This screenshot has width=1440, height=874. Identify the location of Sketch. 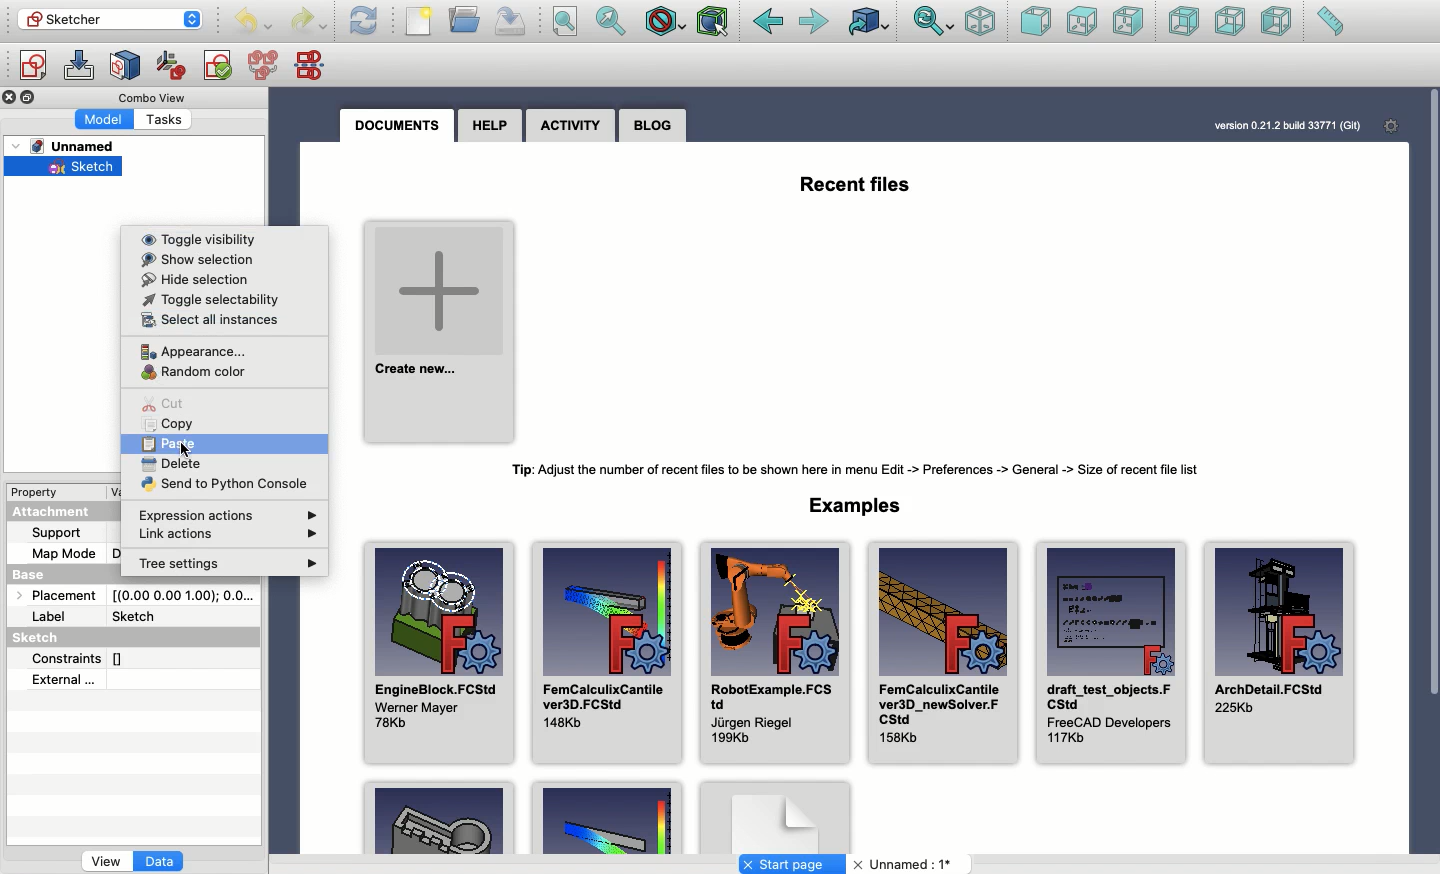
(66, 169).